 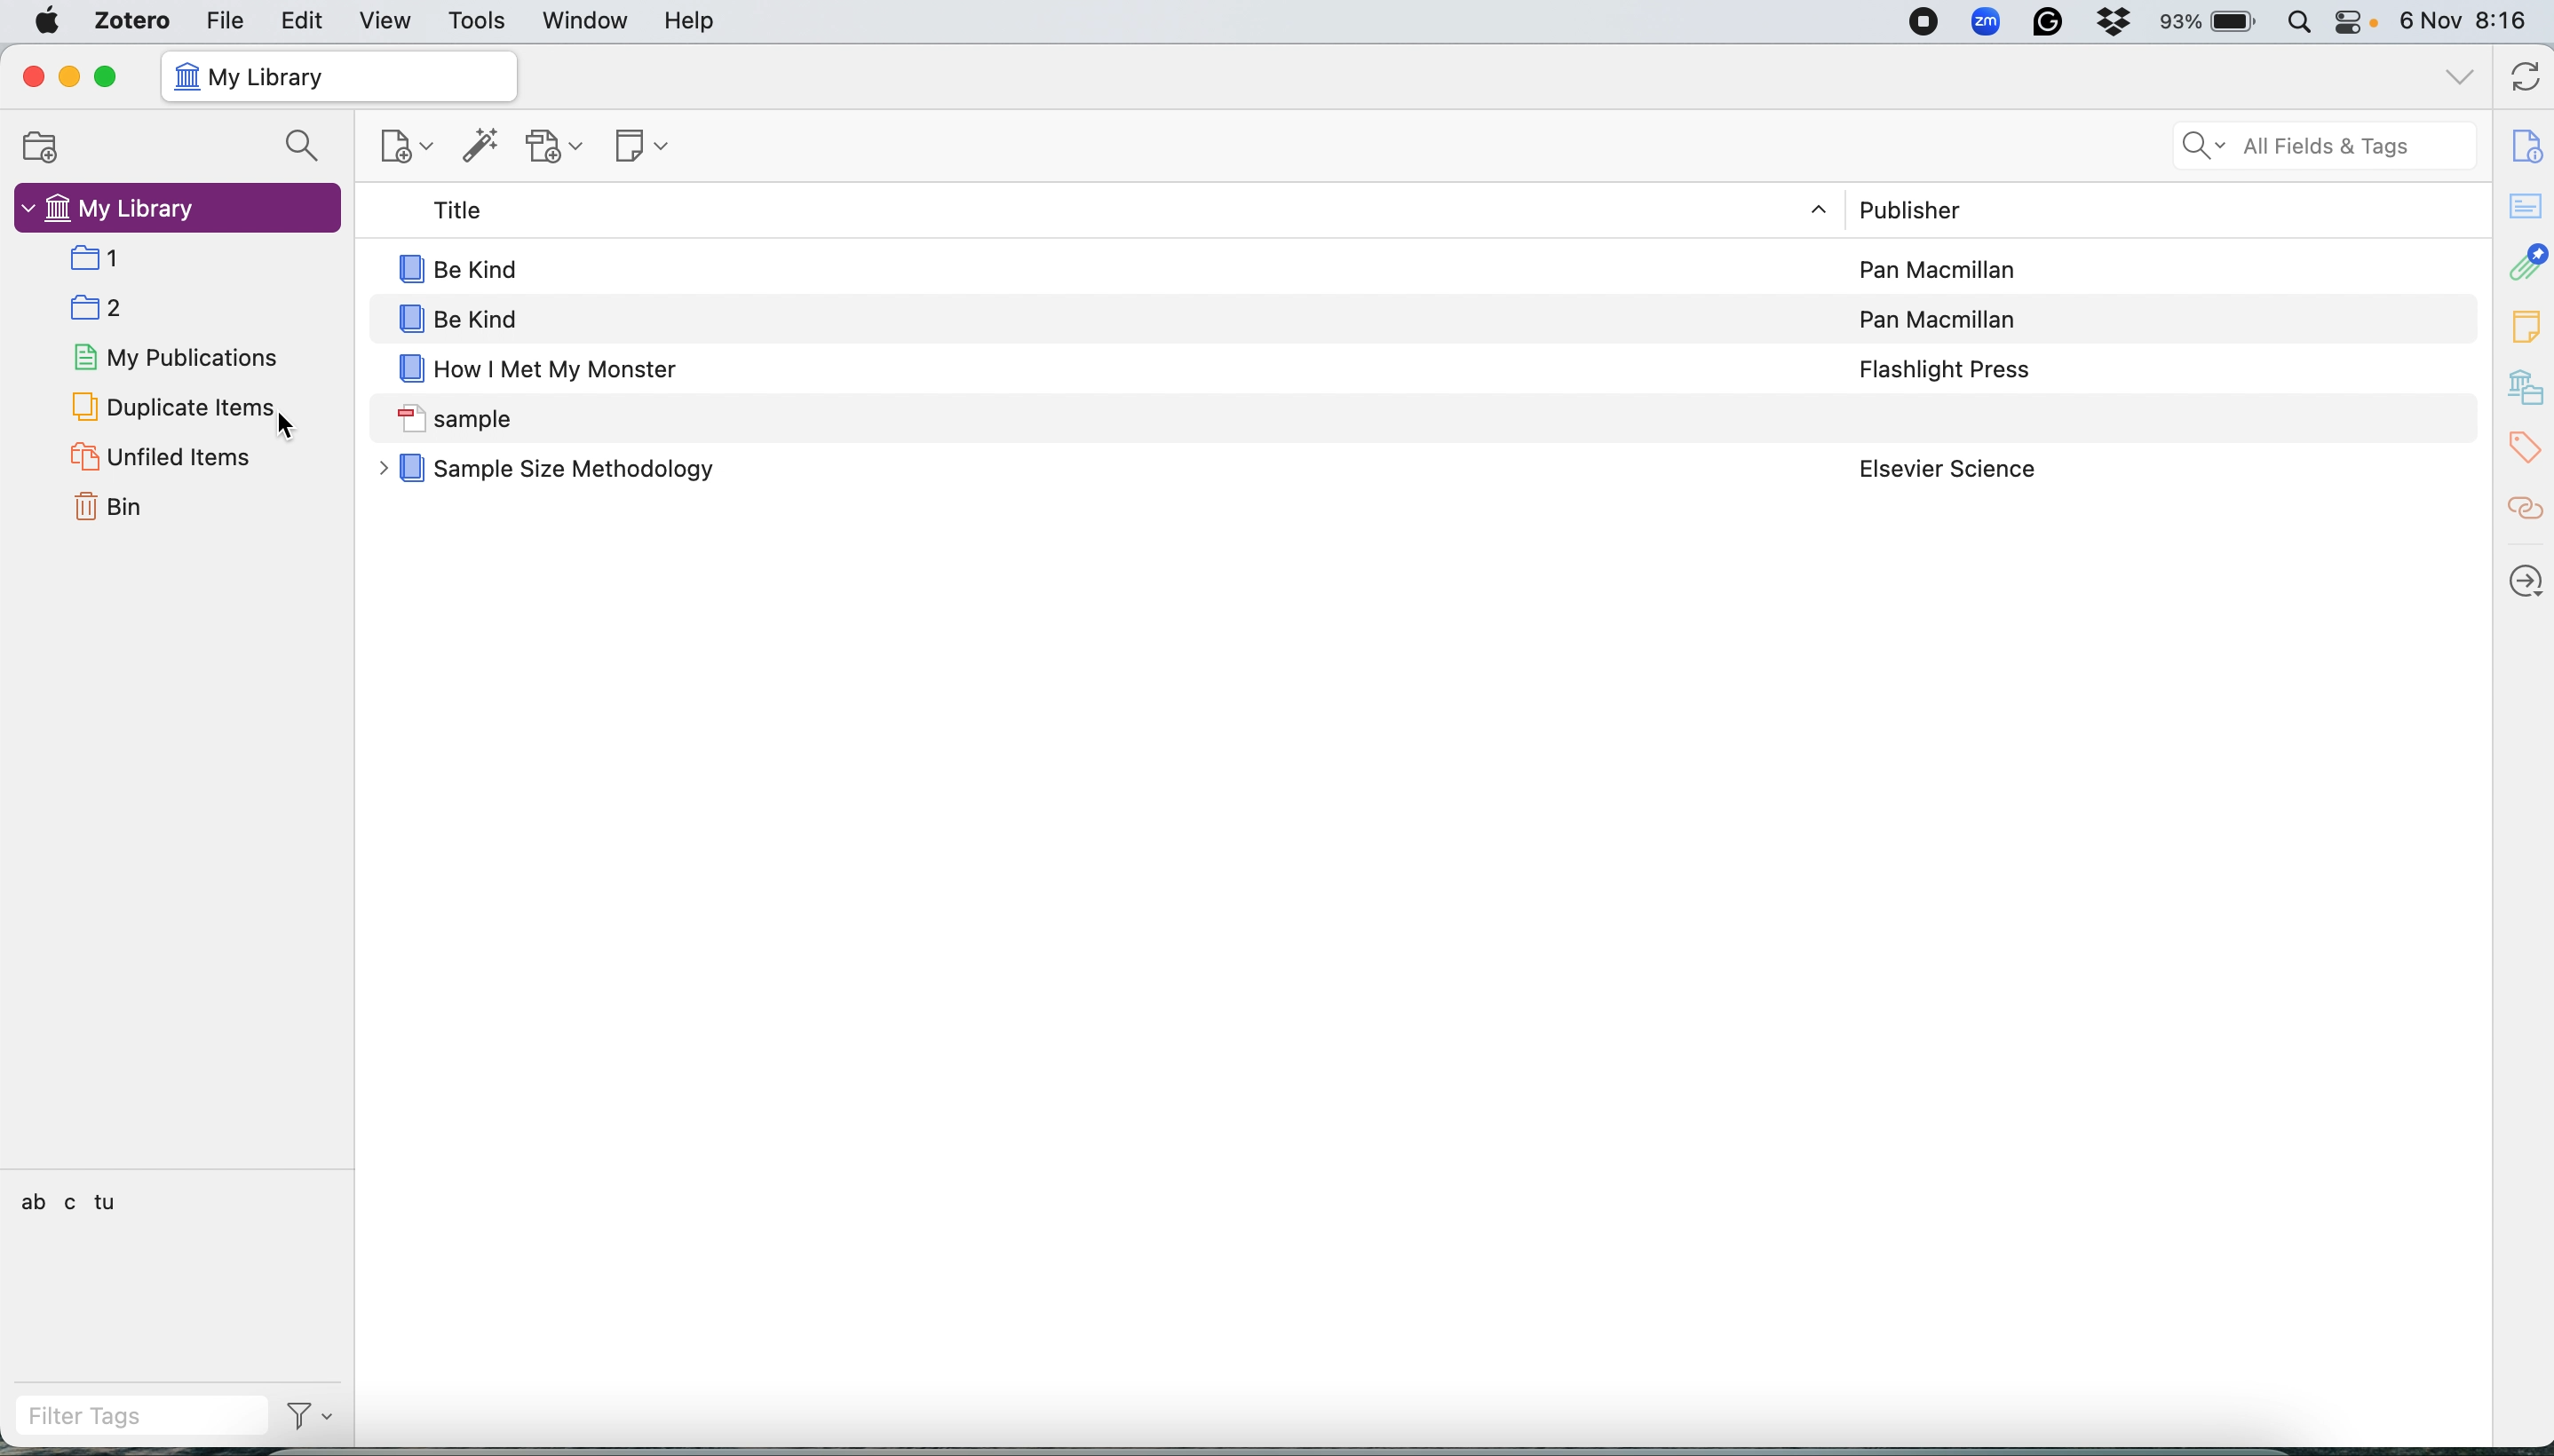 What do you see at coordinates (2326, 145) in the screenshot?
I see `search fields and tags` at bounding box center [2326, 145].